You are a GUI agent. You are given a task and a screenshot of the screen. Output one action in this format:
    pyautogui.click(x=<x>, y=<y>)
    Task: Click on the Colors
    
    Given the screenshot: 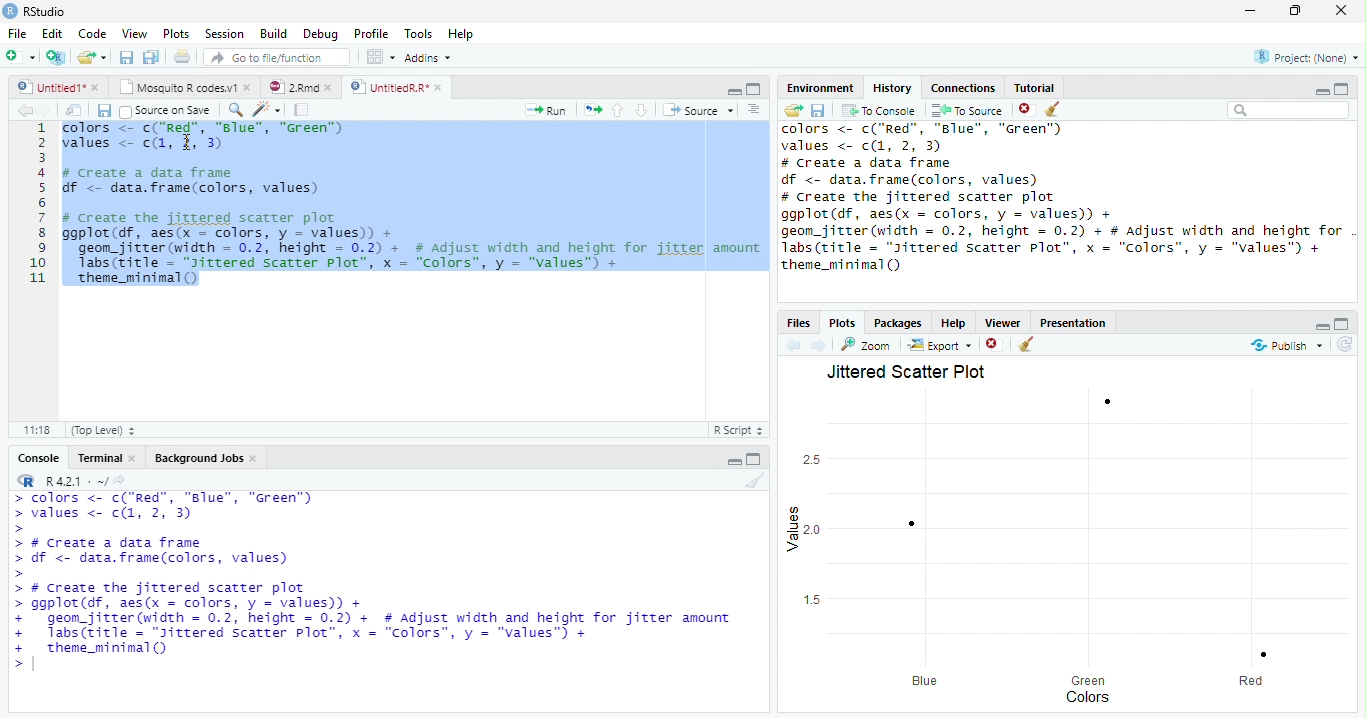 What is the action you would take?
    pyautogui.click(x=1087, y=697)
    